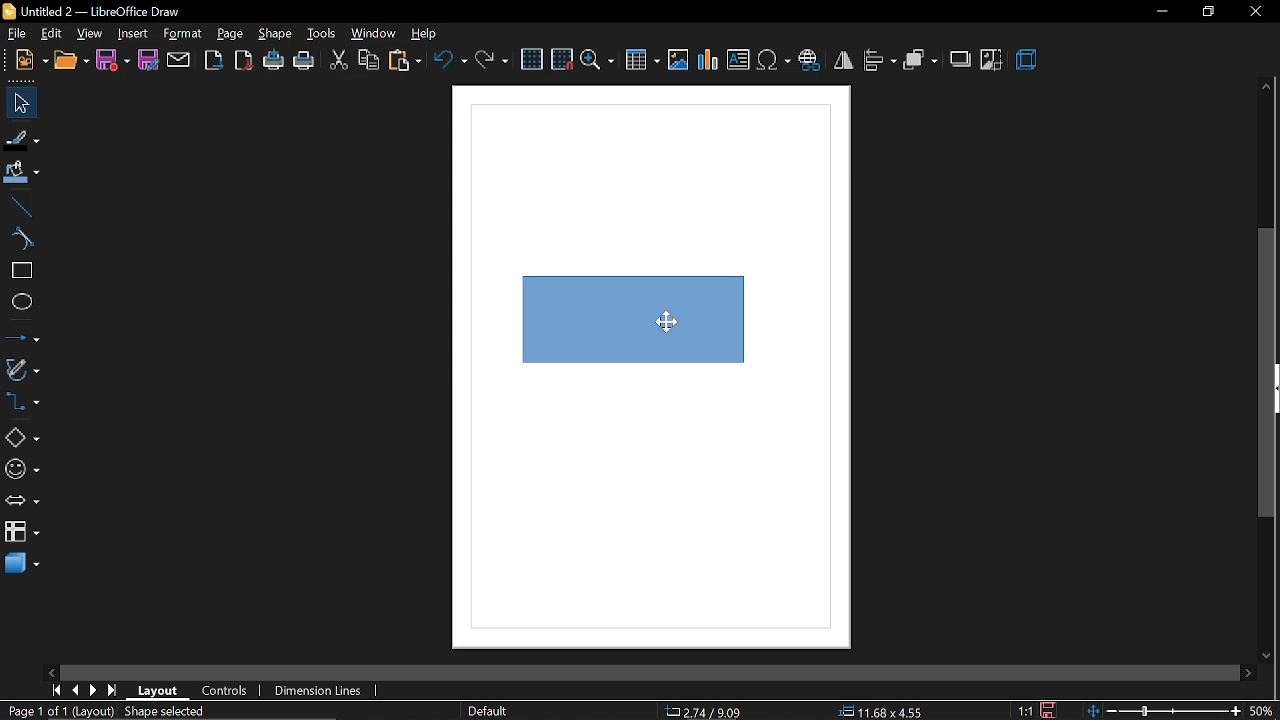 Image resolution: width=1280 pixels, height=720 pixels. I want to click on print directly, so click(274, 59).